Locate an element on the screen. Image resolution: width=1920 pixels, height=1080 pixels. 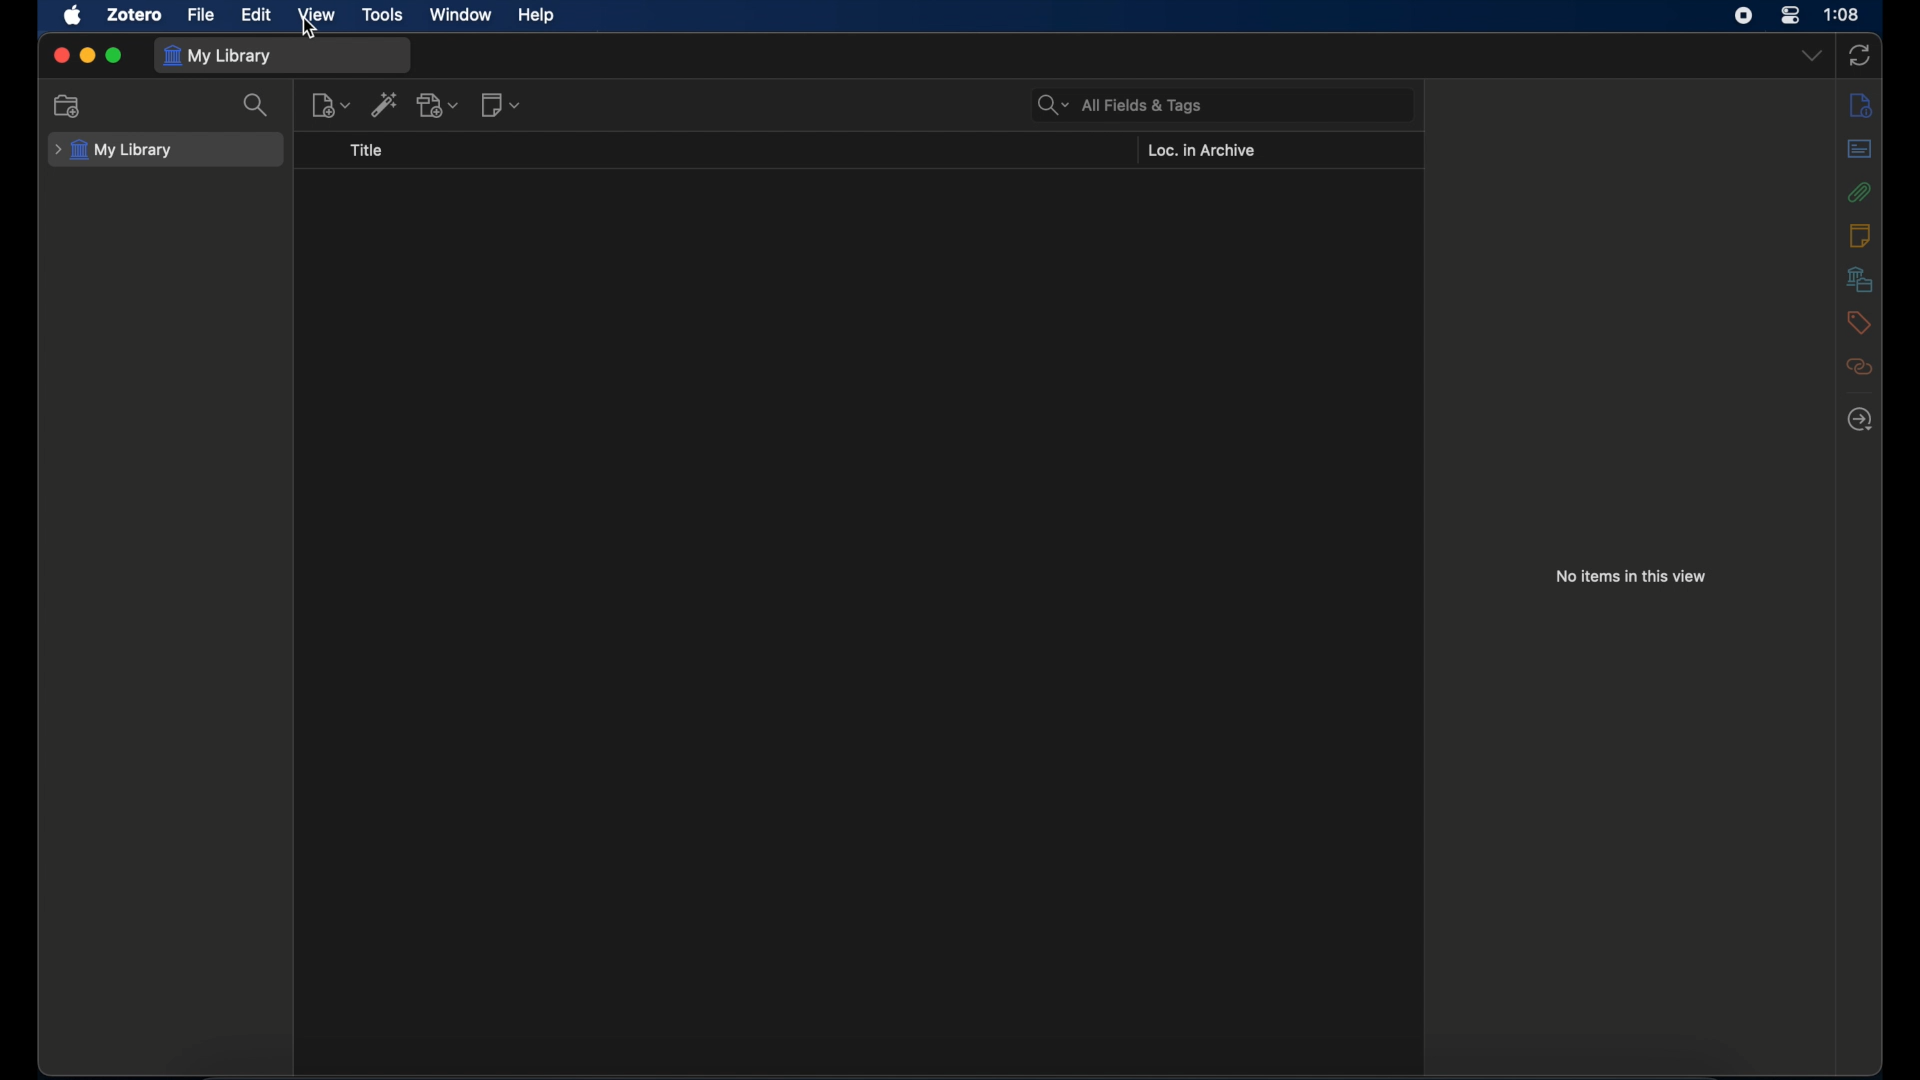
file is located at coordinates (202, 15).